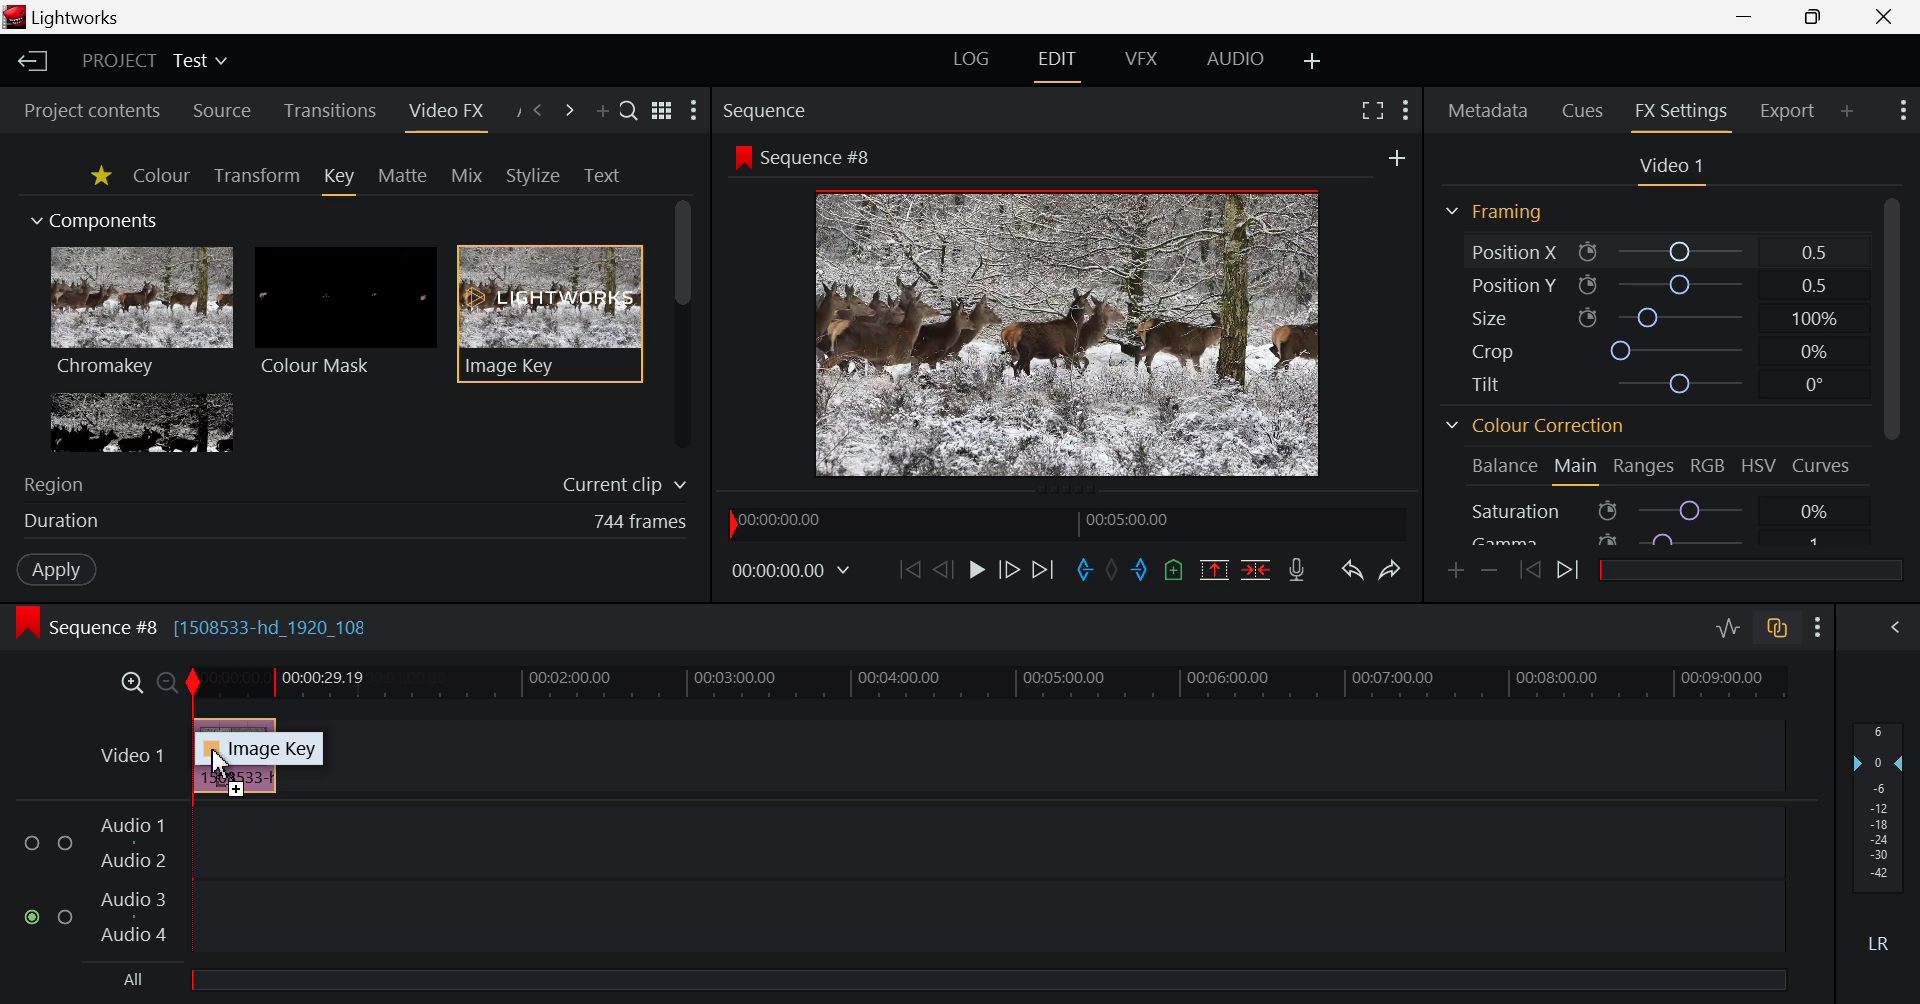 This screenshot has height=1004, width=1920. What do you see at coordinates (1175, 570) in the screenshot?
I see `Mark Cue` at bounding box center [1175, 570].